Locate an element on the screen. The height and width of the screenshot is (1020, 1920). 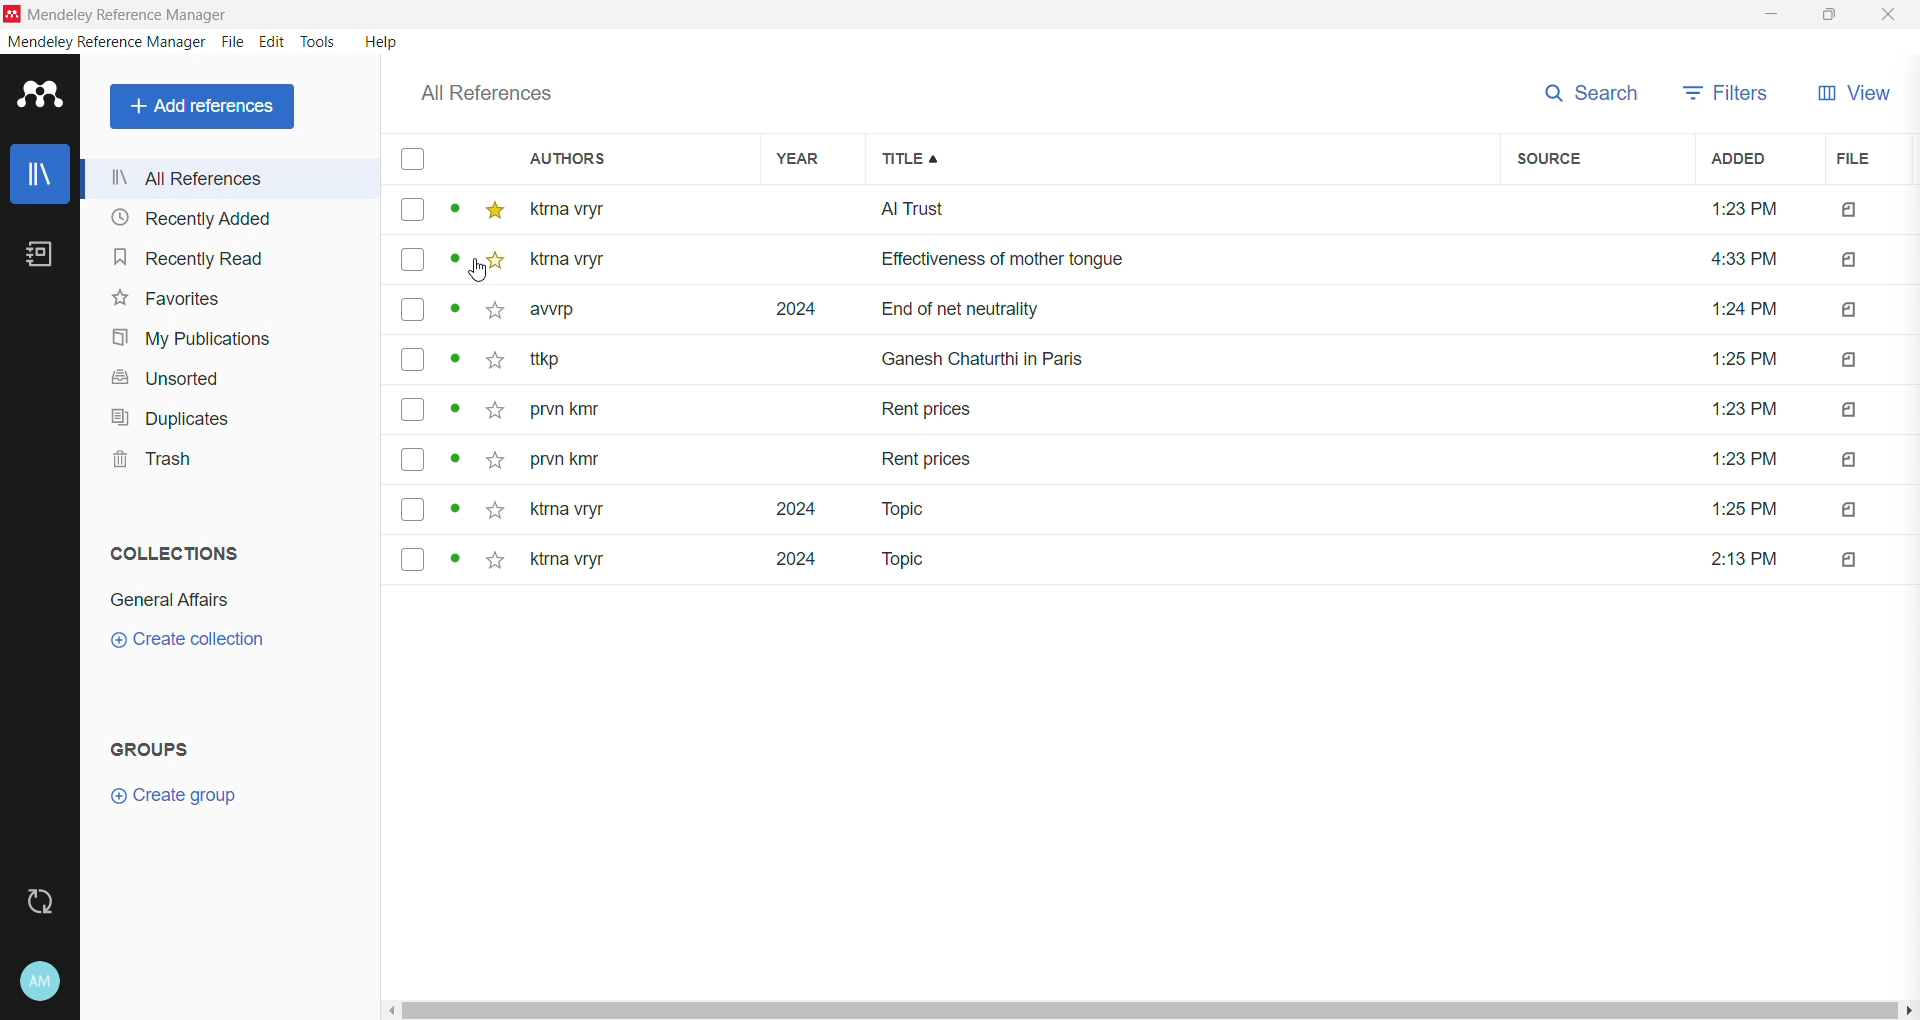
icon is located at coordinates (1846, 458).